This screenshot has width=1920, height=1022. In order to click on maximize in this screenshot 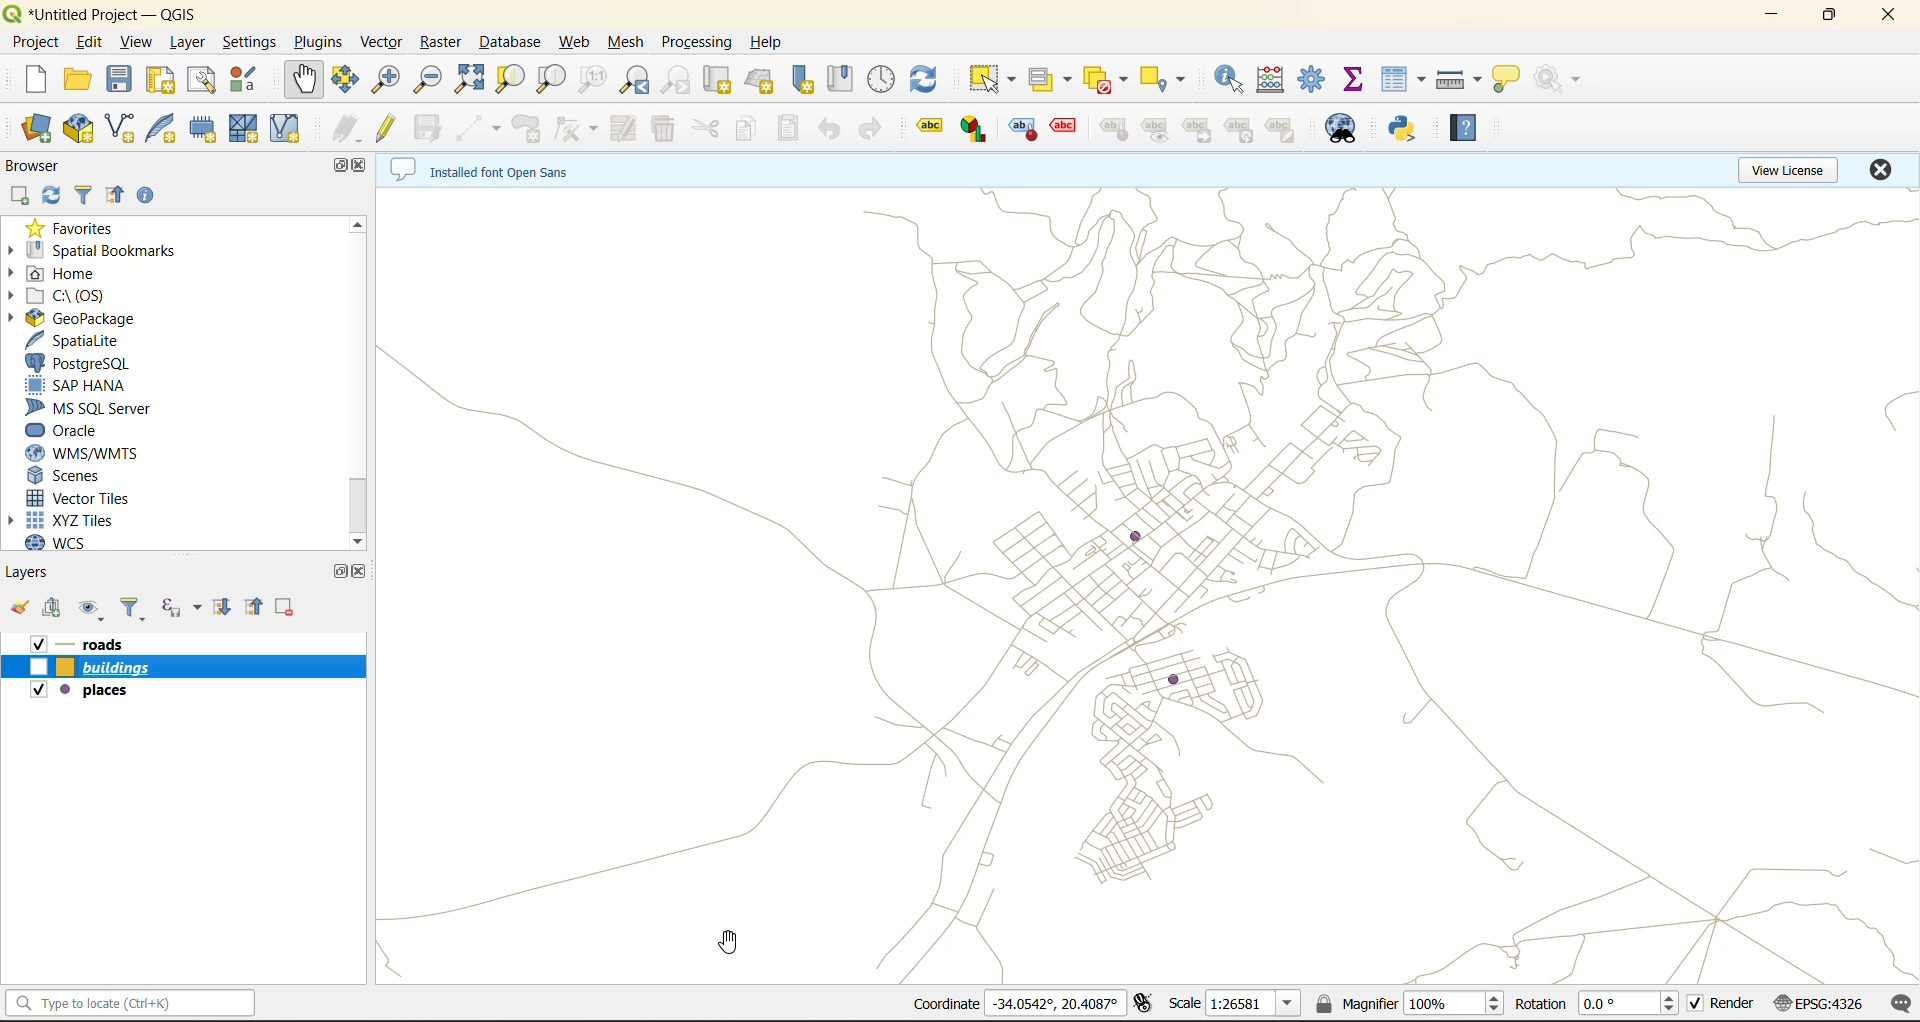, I will do `click(336, 575)`.